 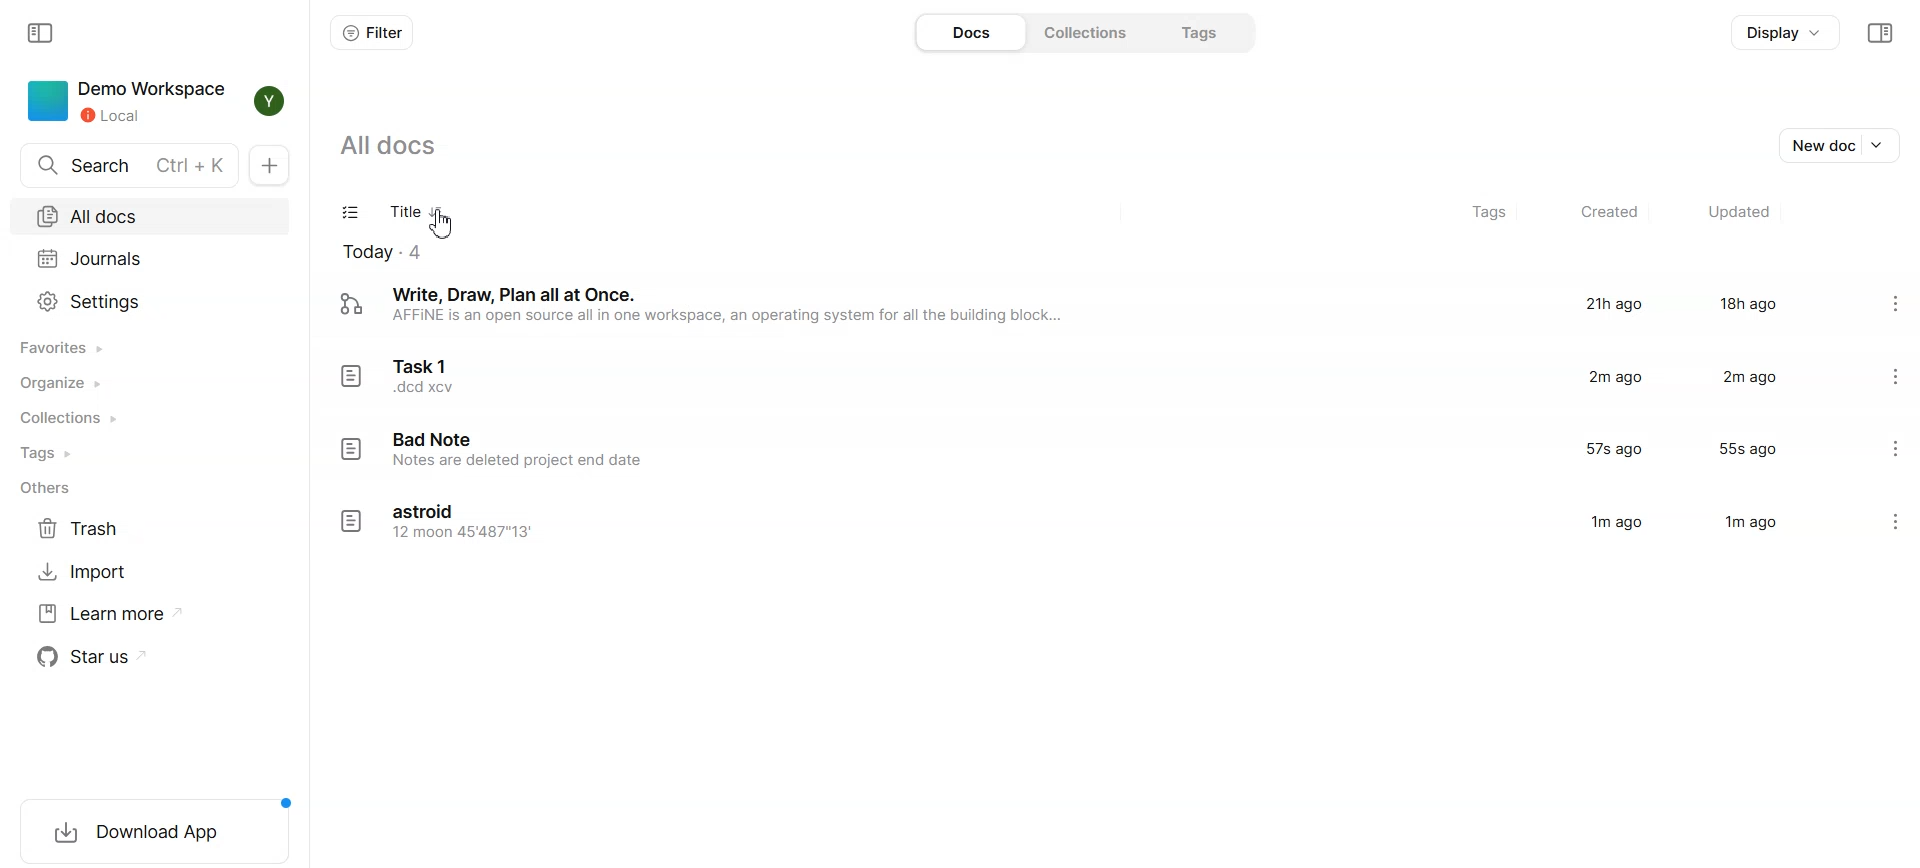 What do you see at coordinates (388, 143) in the screenshot?
I see `All docs` at bounding box center [388, 143].